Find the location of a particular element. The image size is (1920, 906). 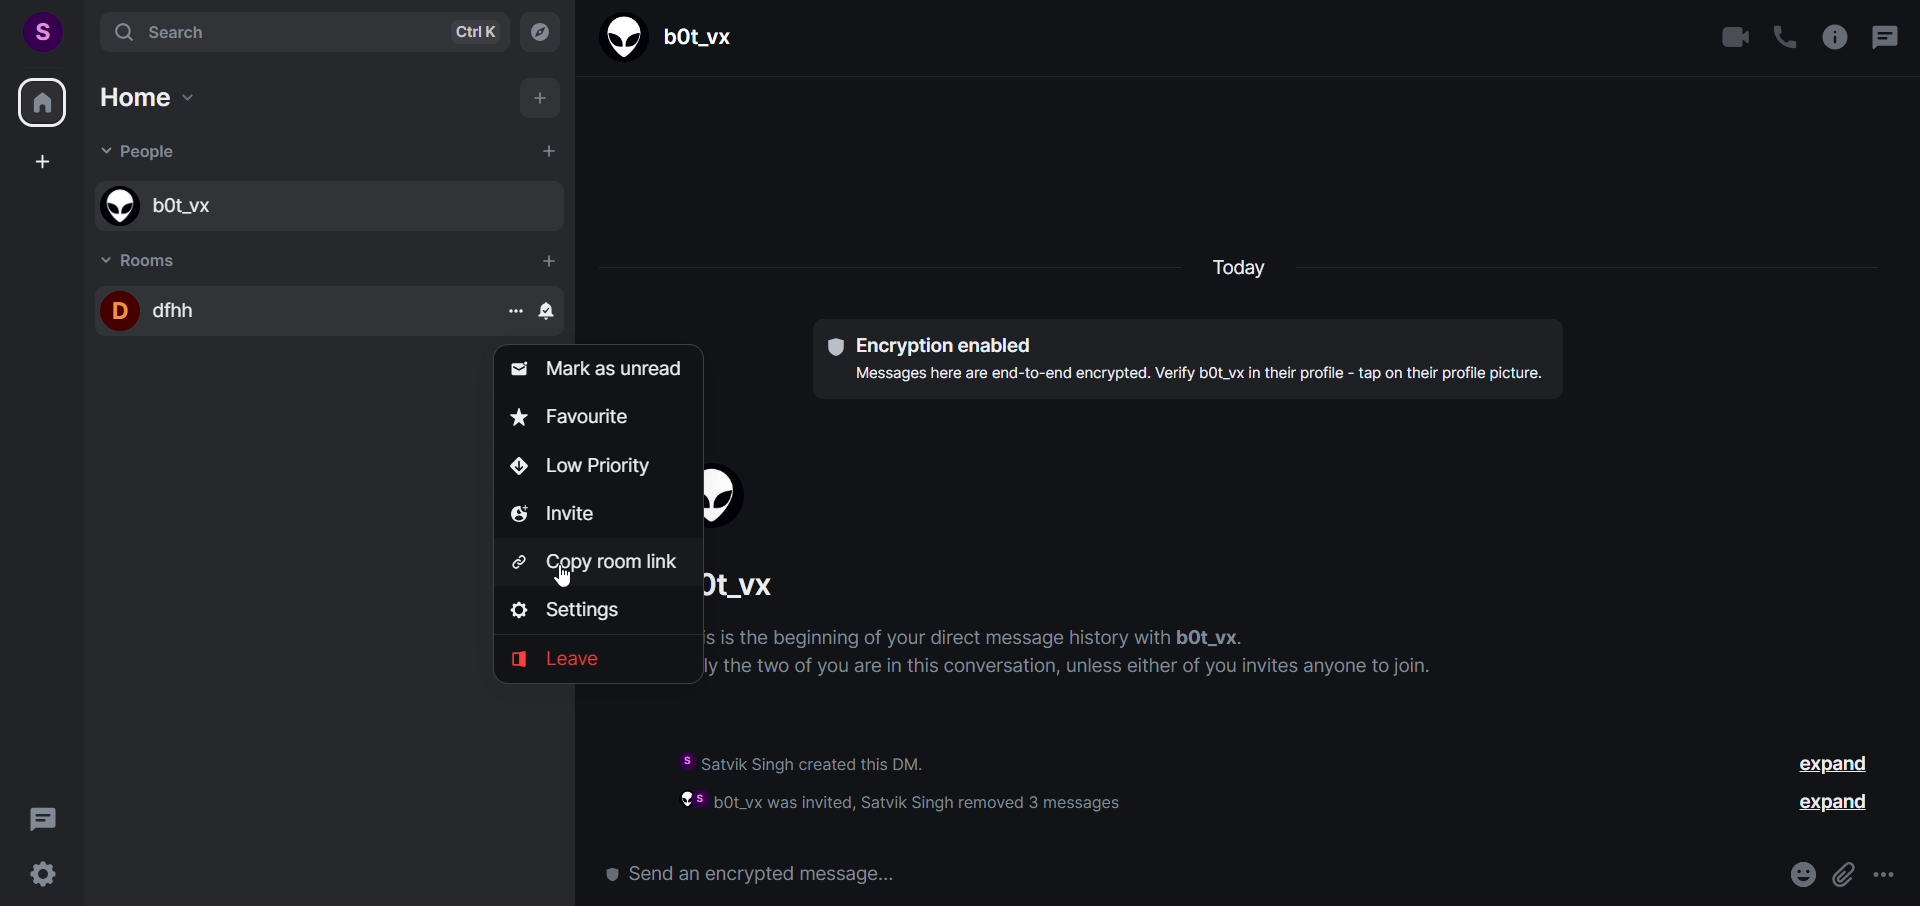

more room options is located at coordinates (514, 309).